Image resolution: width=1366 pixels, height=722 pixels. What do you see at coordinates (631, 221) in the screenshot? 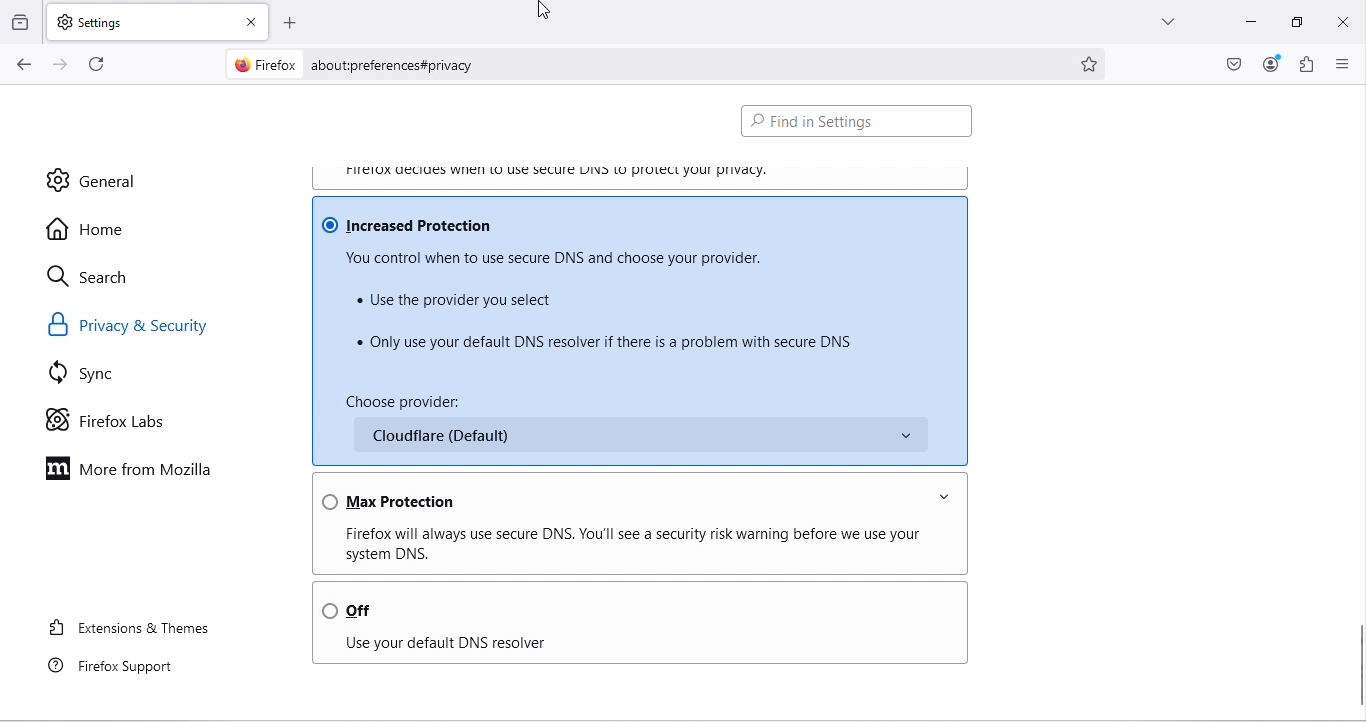
I see `Increased protection` at bounding box center [631, 221].